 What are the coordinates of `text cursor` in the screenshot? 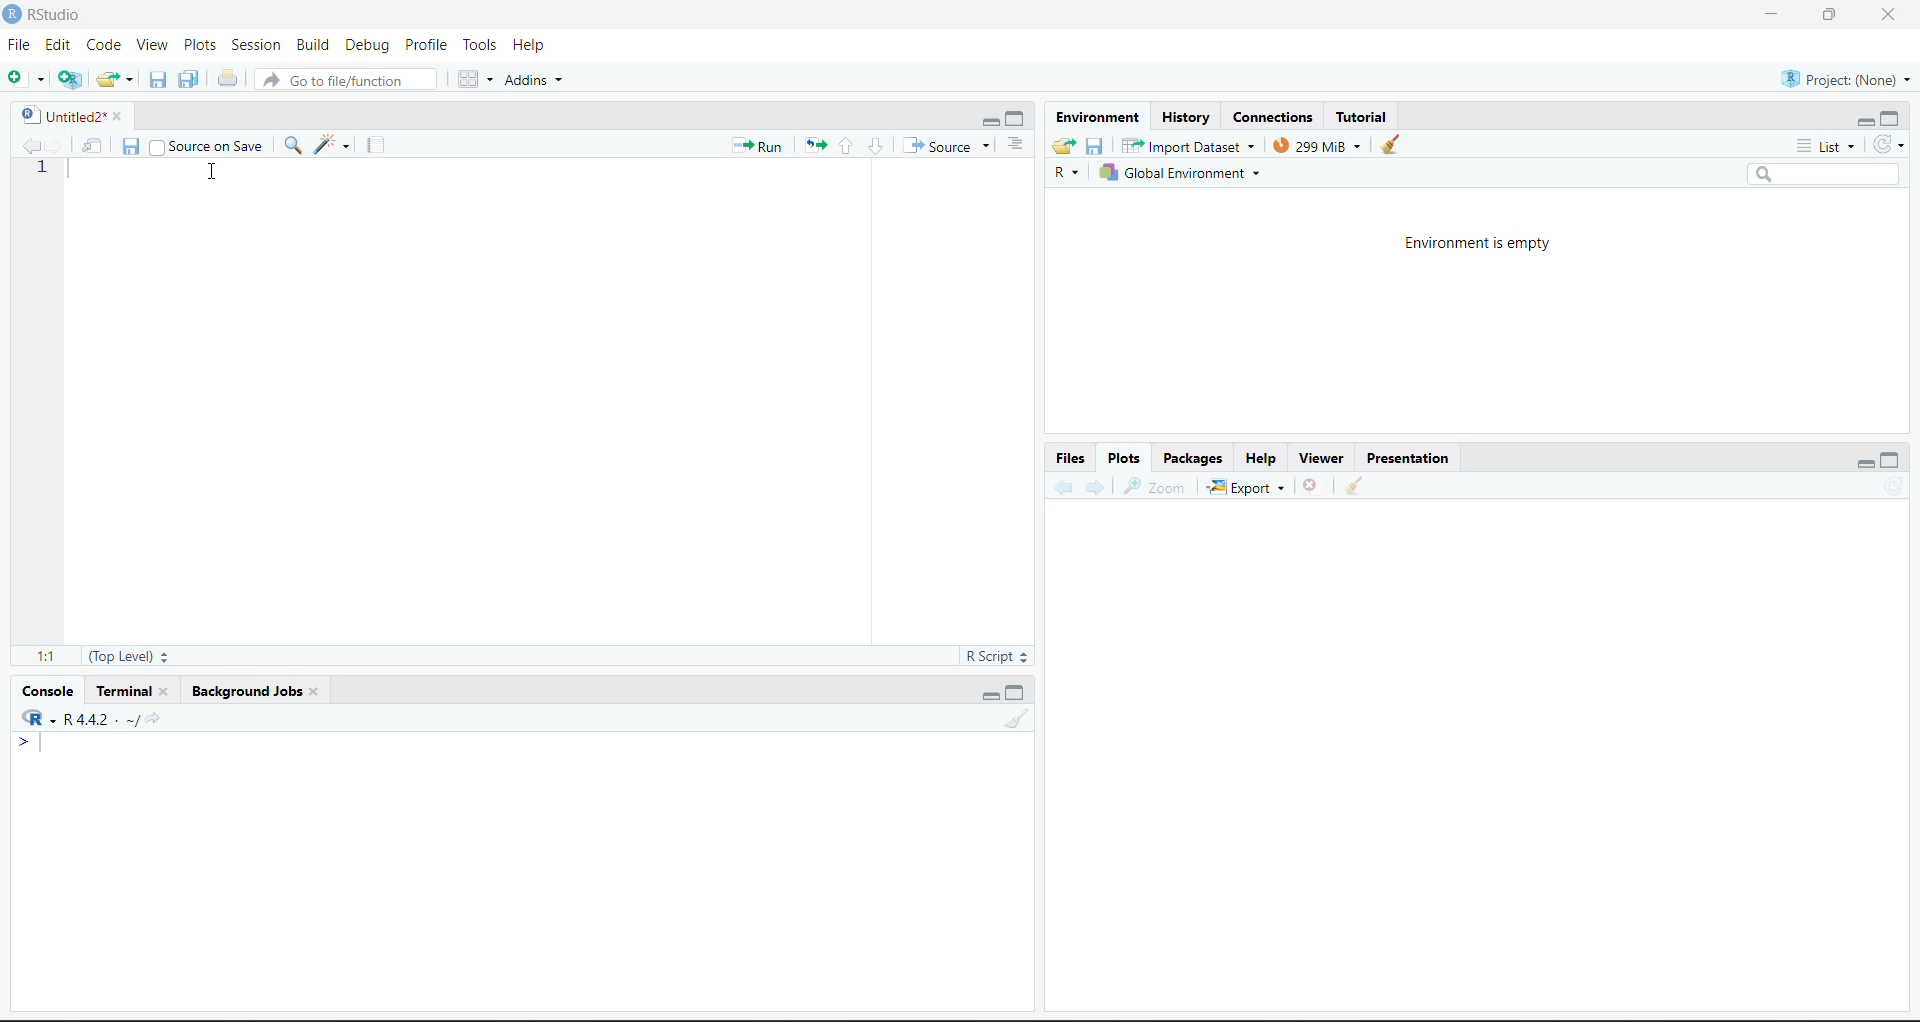 It's located at (44, 742).